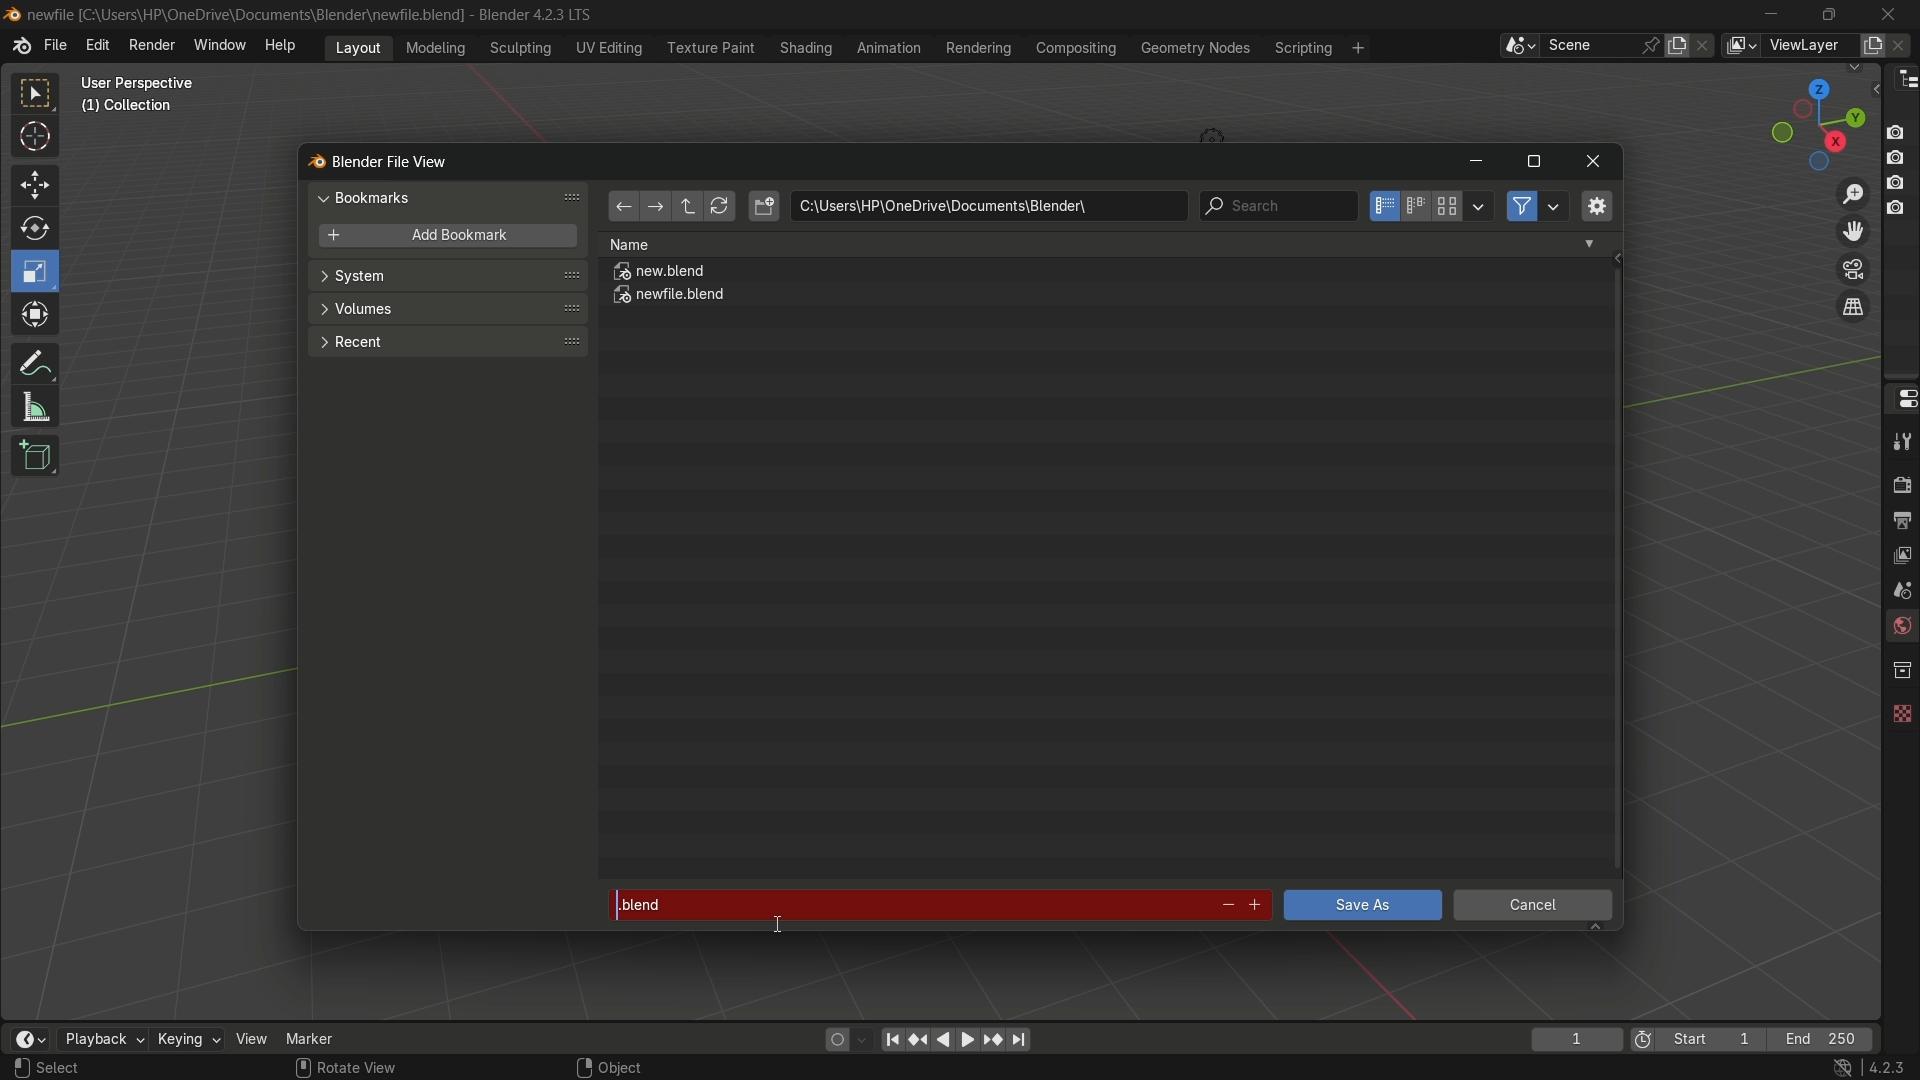  Describe the element at coordinates (1534, 908) in the screenshot. I see `cancel` at that location.